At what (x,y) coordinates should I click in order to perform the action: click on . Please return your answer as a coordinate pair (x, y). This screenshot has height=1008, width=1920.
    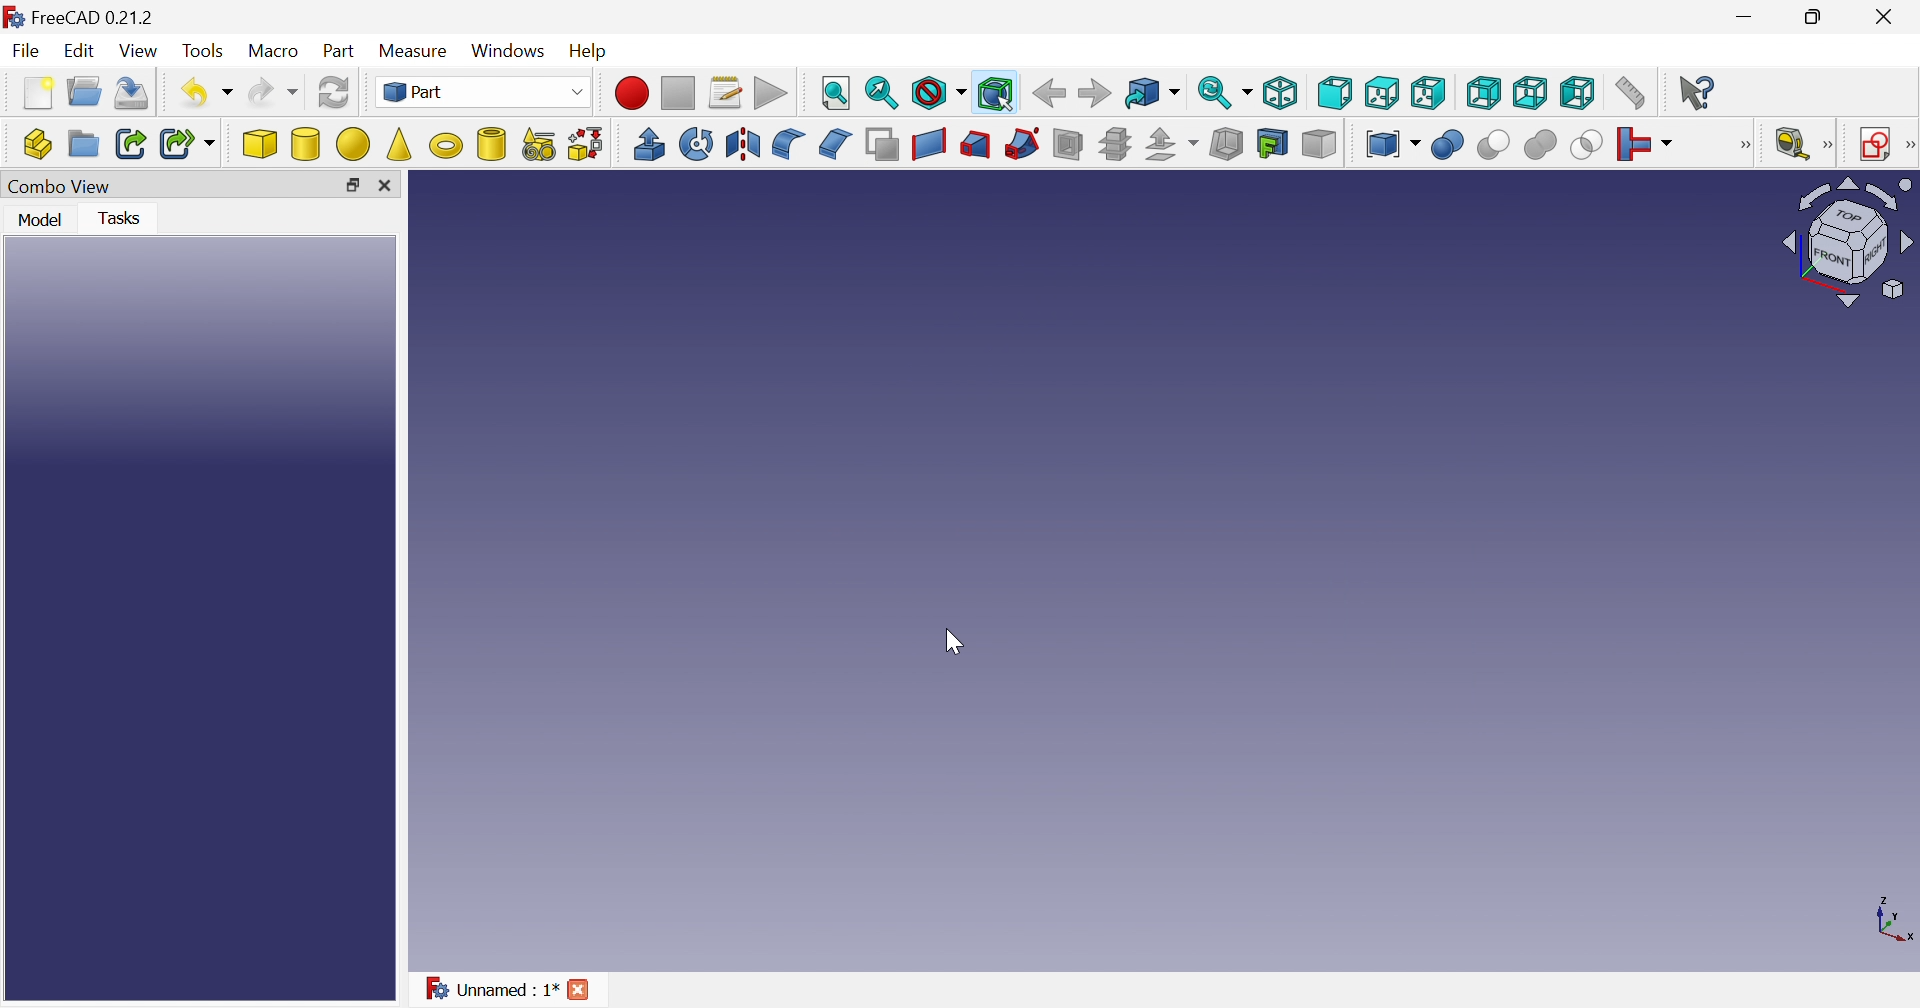
    Looking at the image, I should click on (1117, 144).